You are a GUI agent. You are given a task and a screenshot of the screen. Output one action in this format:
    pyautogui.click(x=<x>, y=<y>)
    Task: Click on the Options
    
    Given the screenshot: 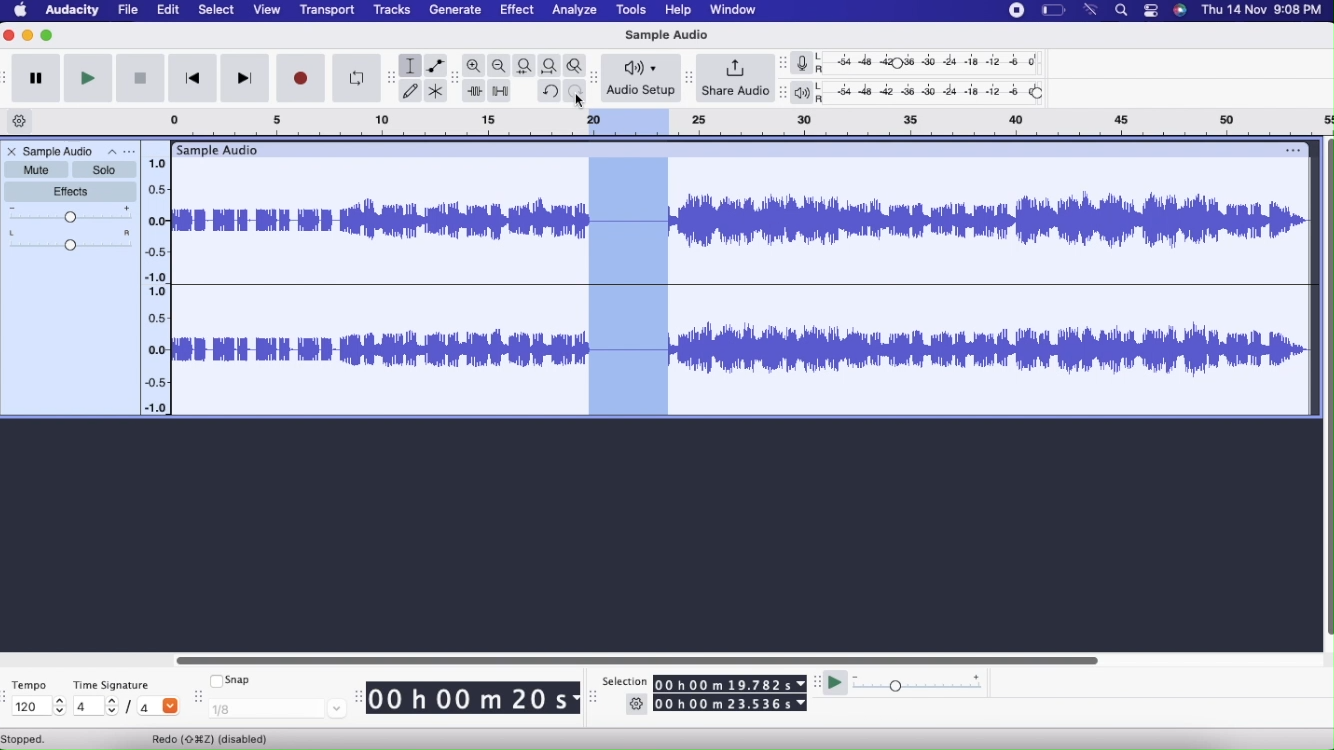 What is the action you would take?
    pyautogui.click(x=121, y=152)
    